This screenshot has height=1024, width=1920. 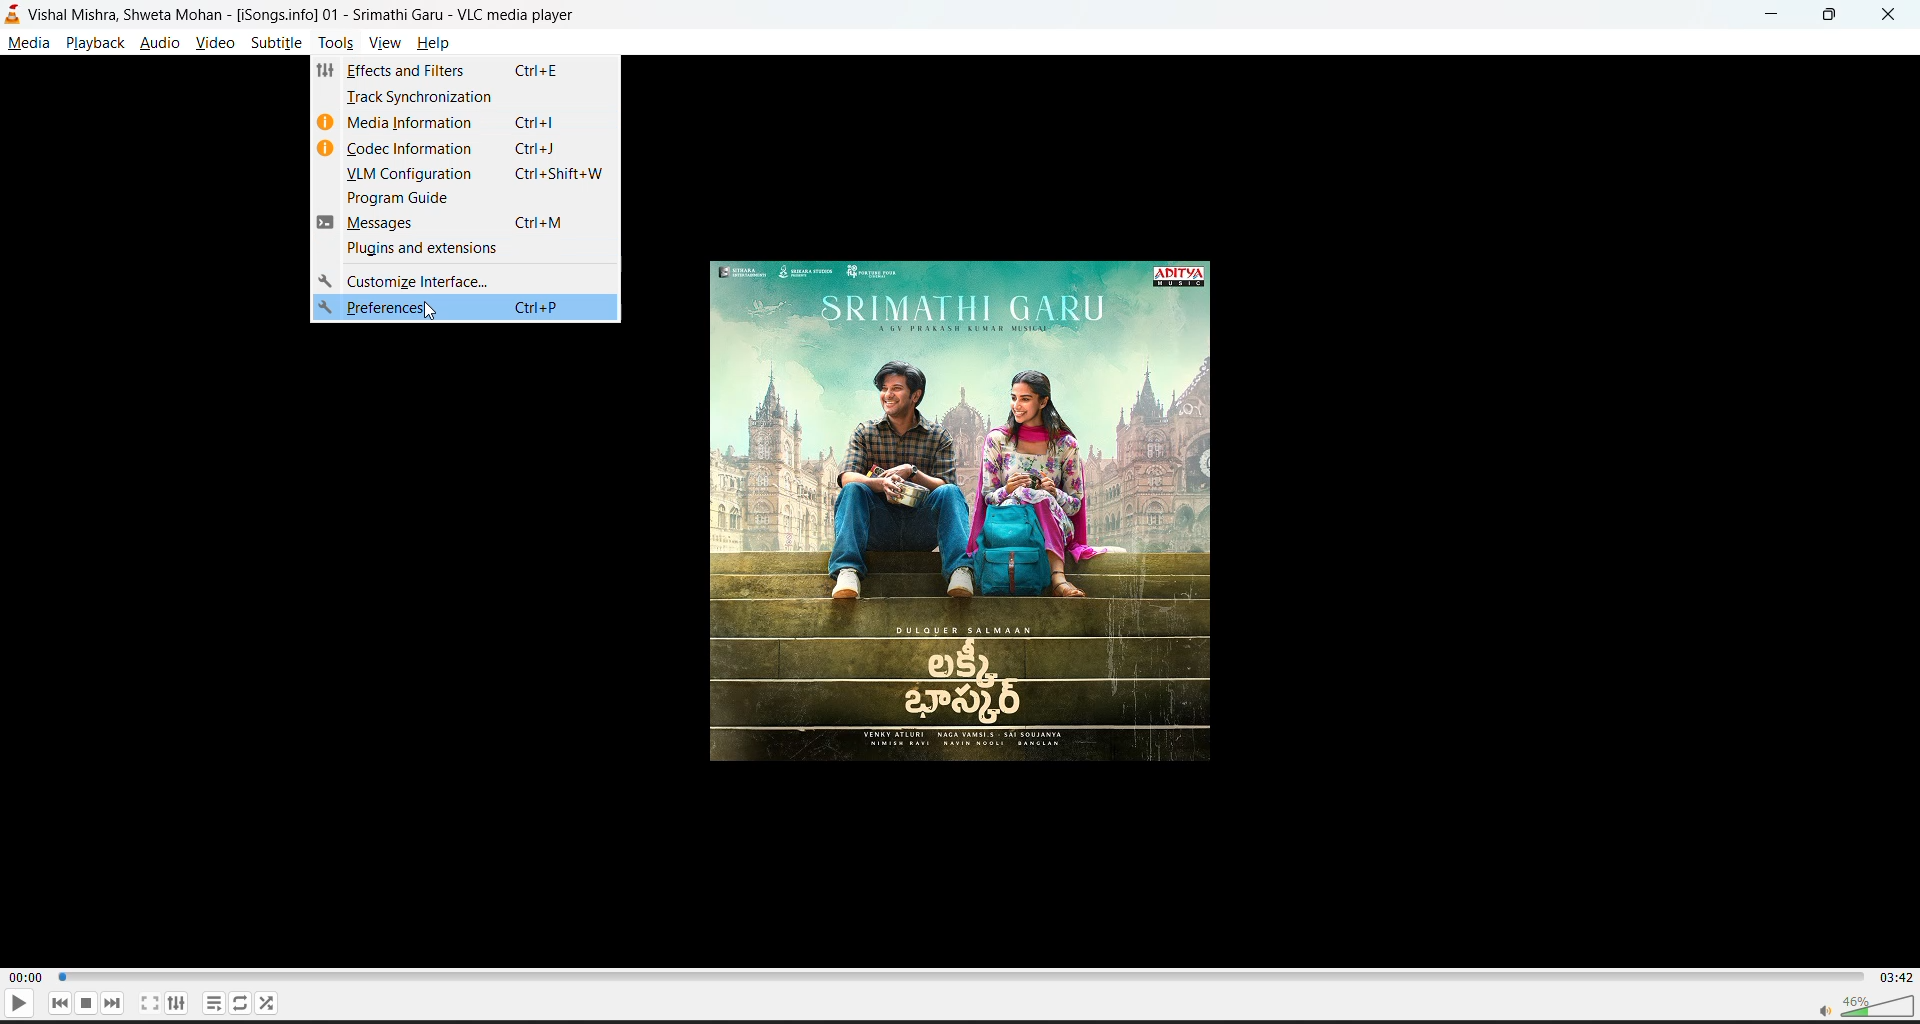 I want to click on random, so click(x=265, y=1000).